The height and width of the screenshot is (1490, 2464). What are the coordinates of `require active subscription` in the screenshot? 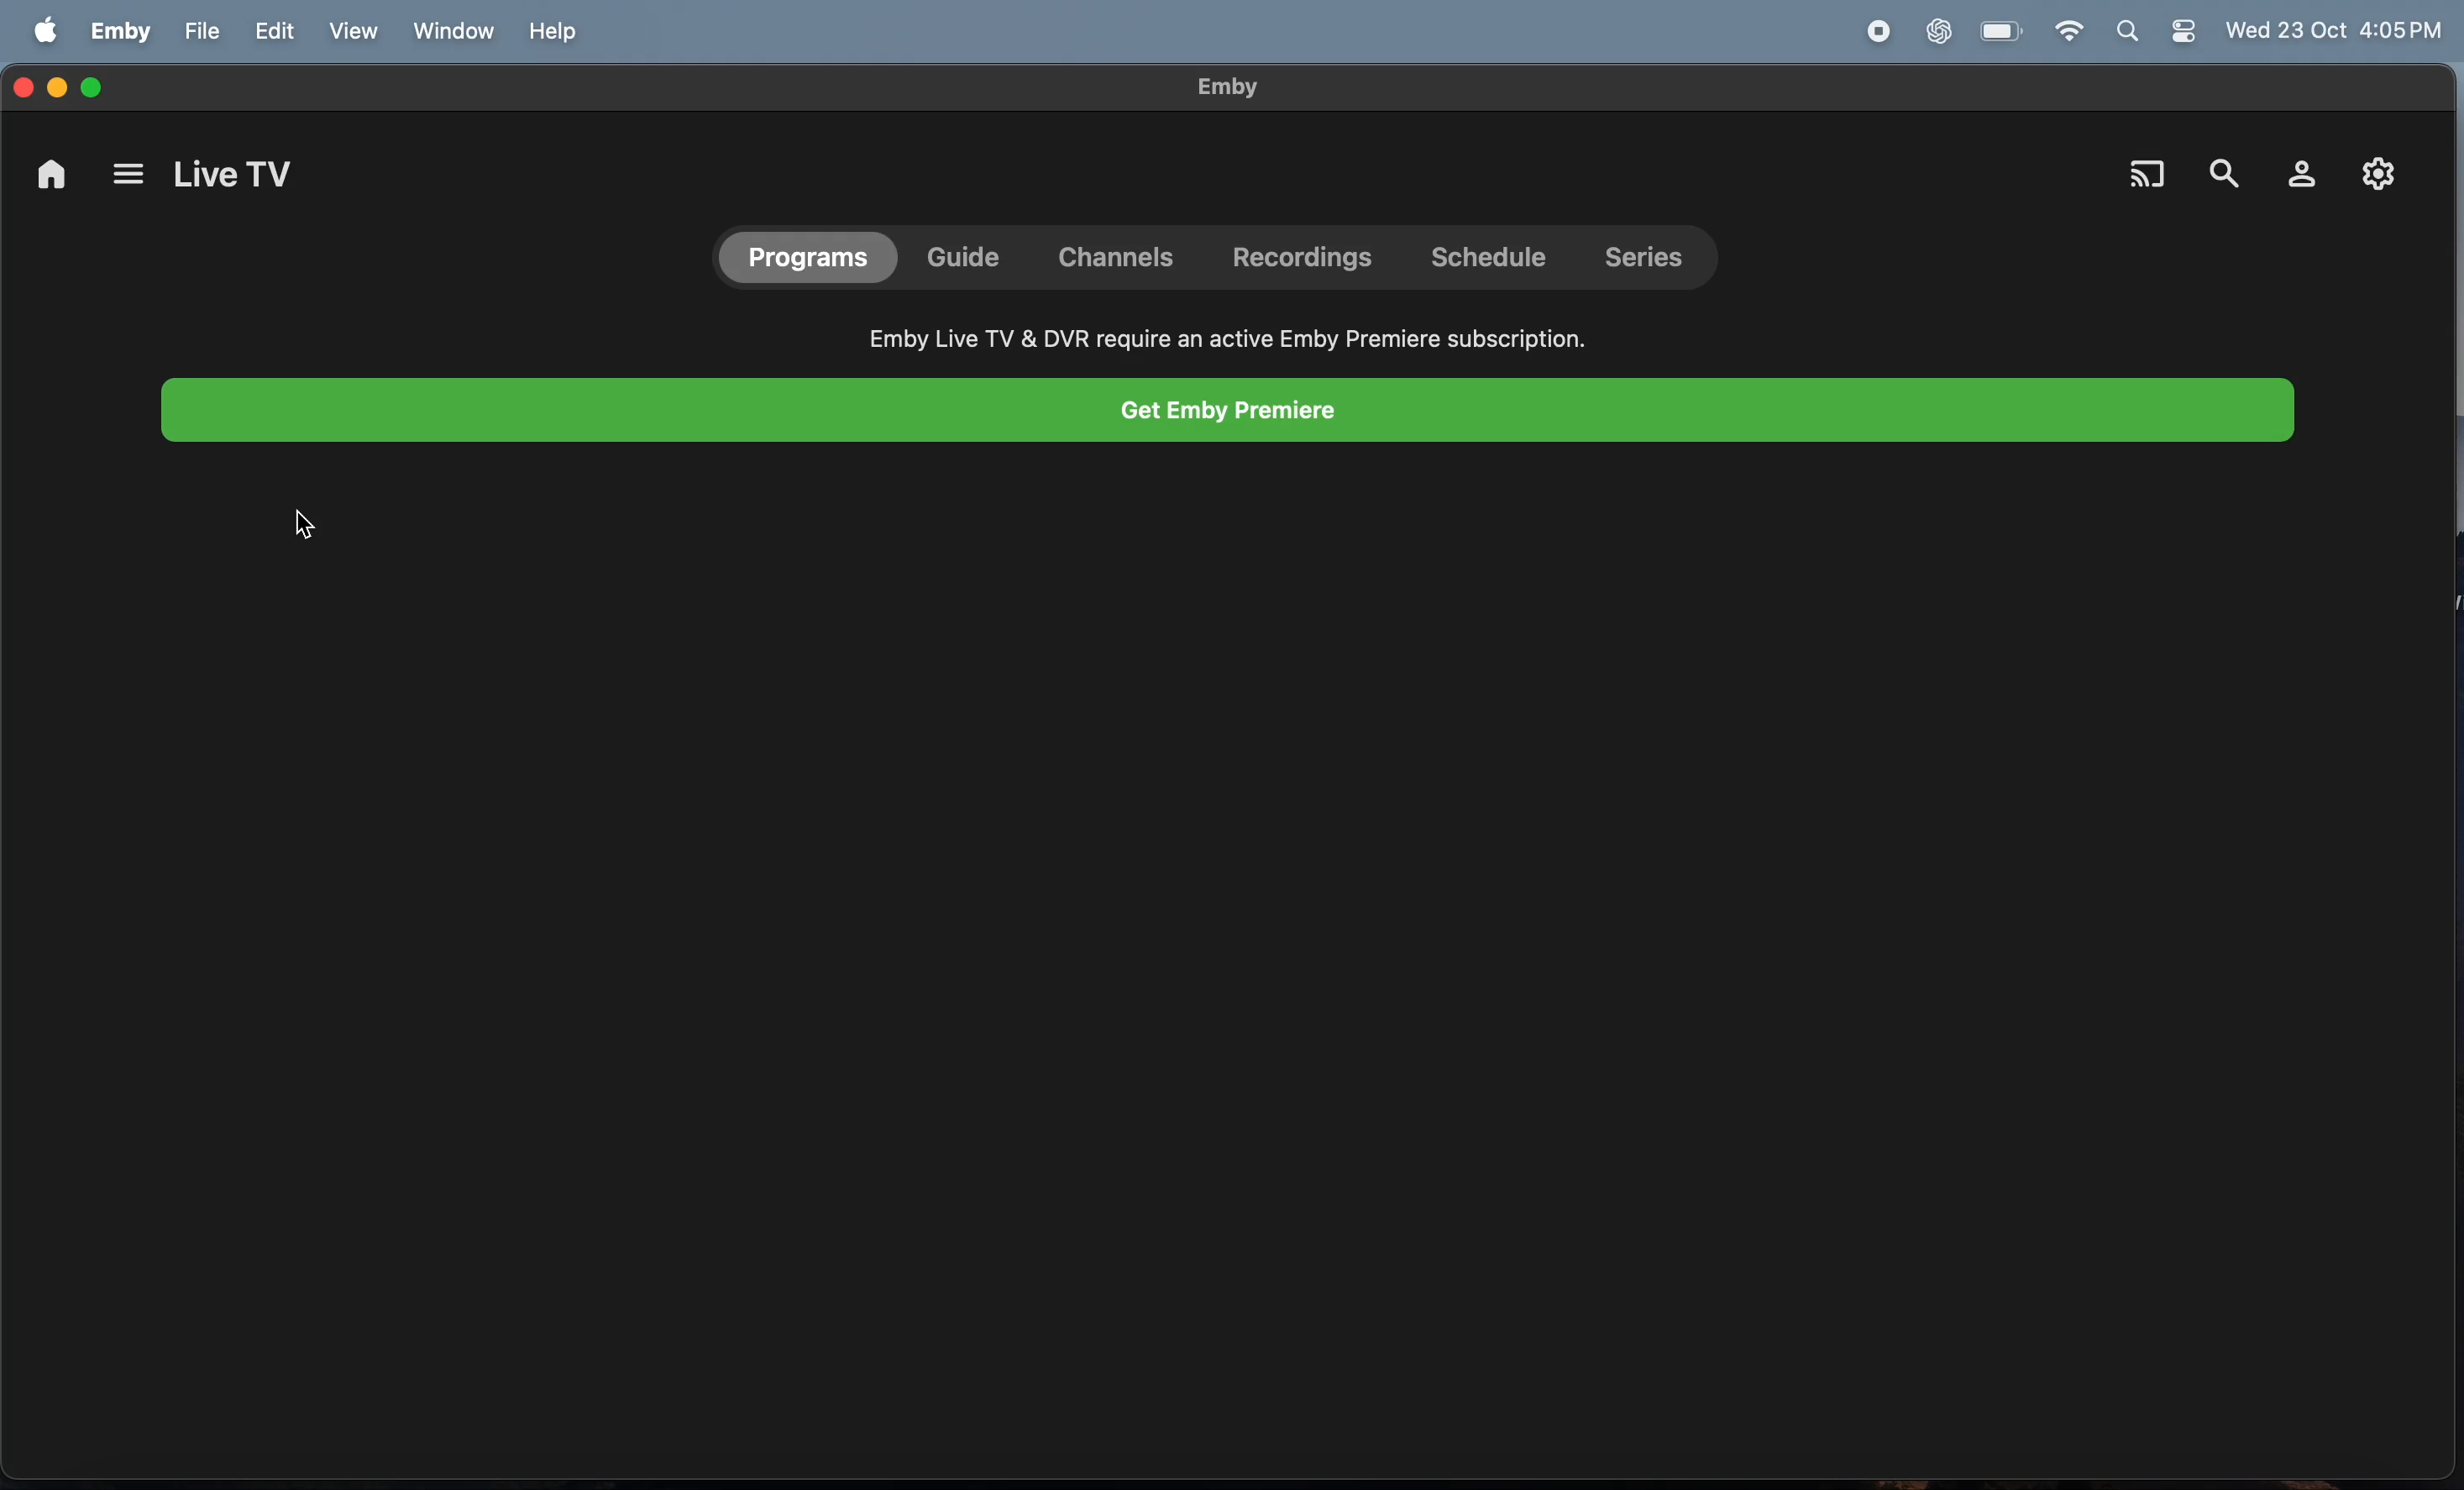 It's located at (1226, 330).